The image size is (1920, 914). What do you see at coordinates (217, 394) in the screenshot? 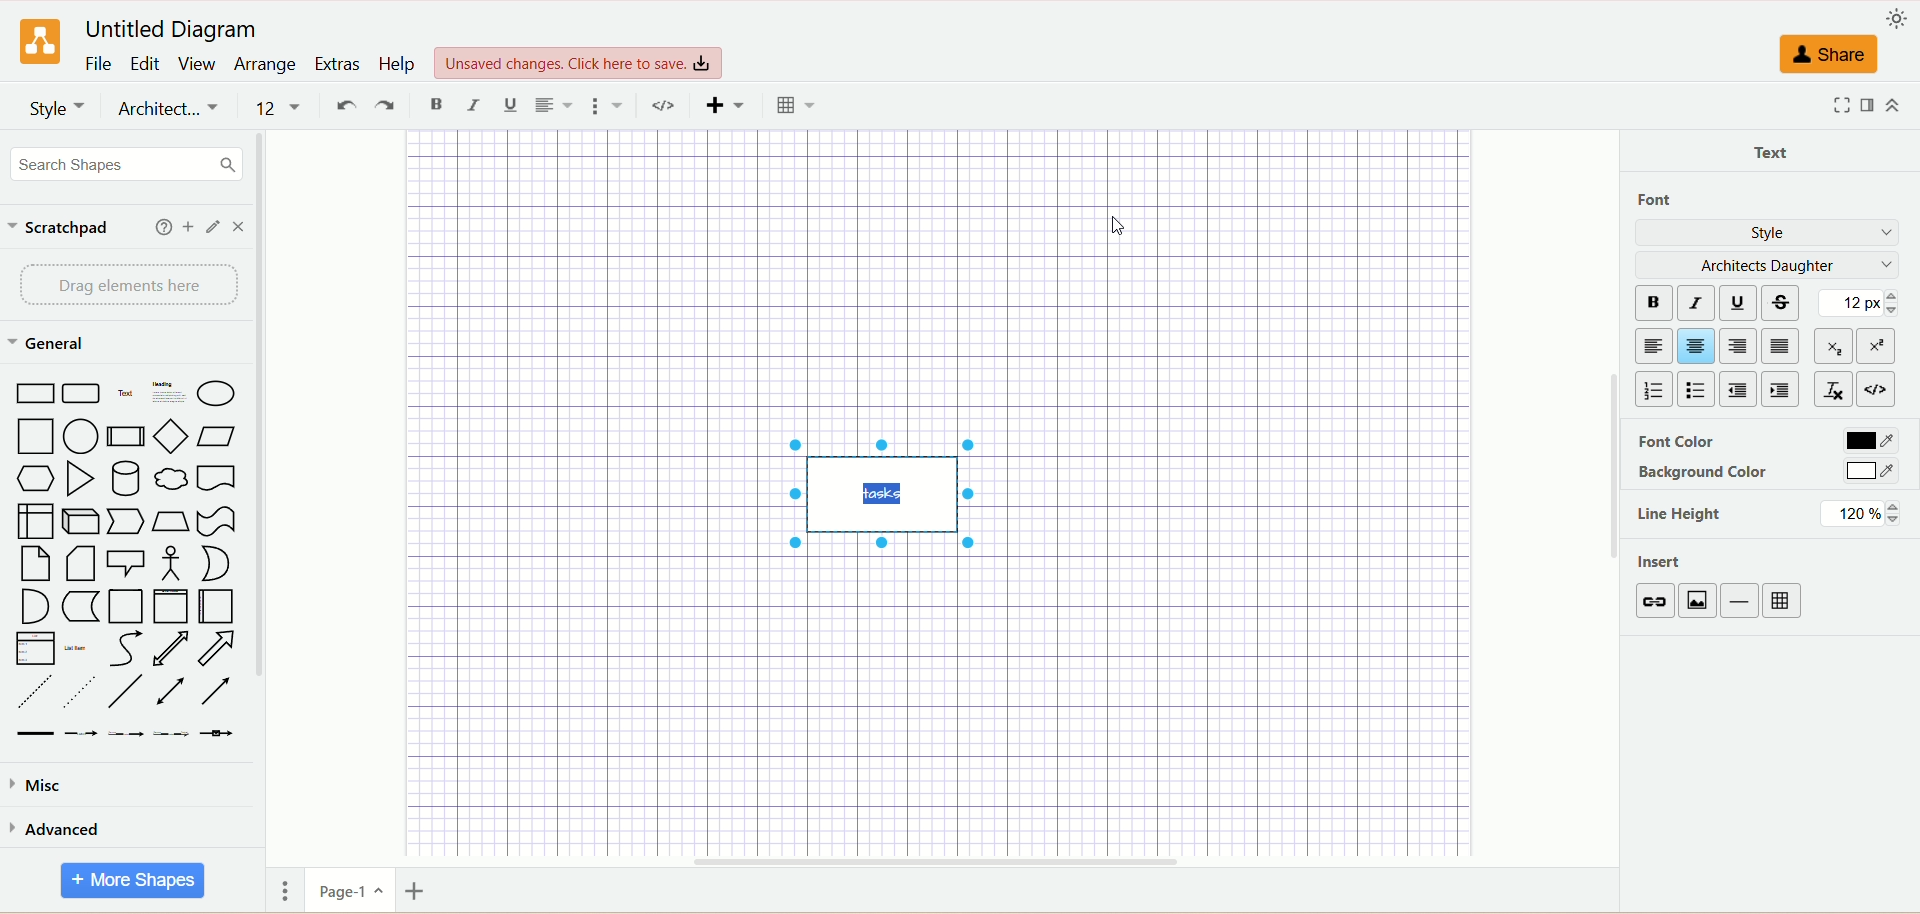
I see `Ellipse` at bounding box center [217, 394].